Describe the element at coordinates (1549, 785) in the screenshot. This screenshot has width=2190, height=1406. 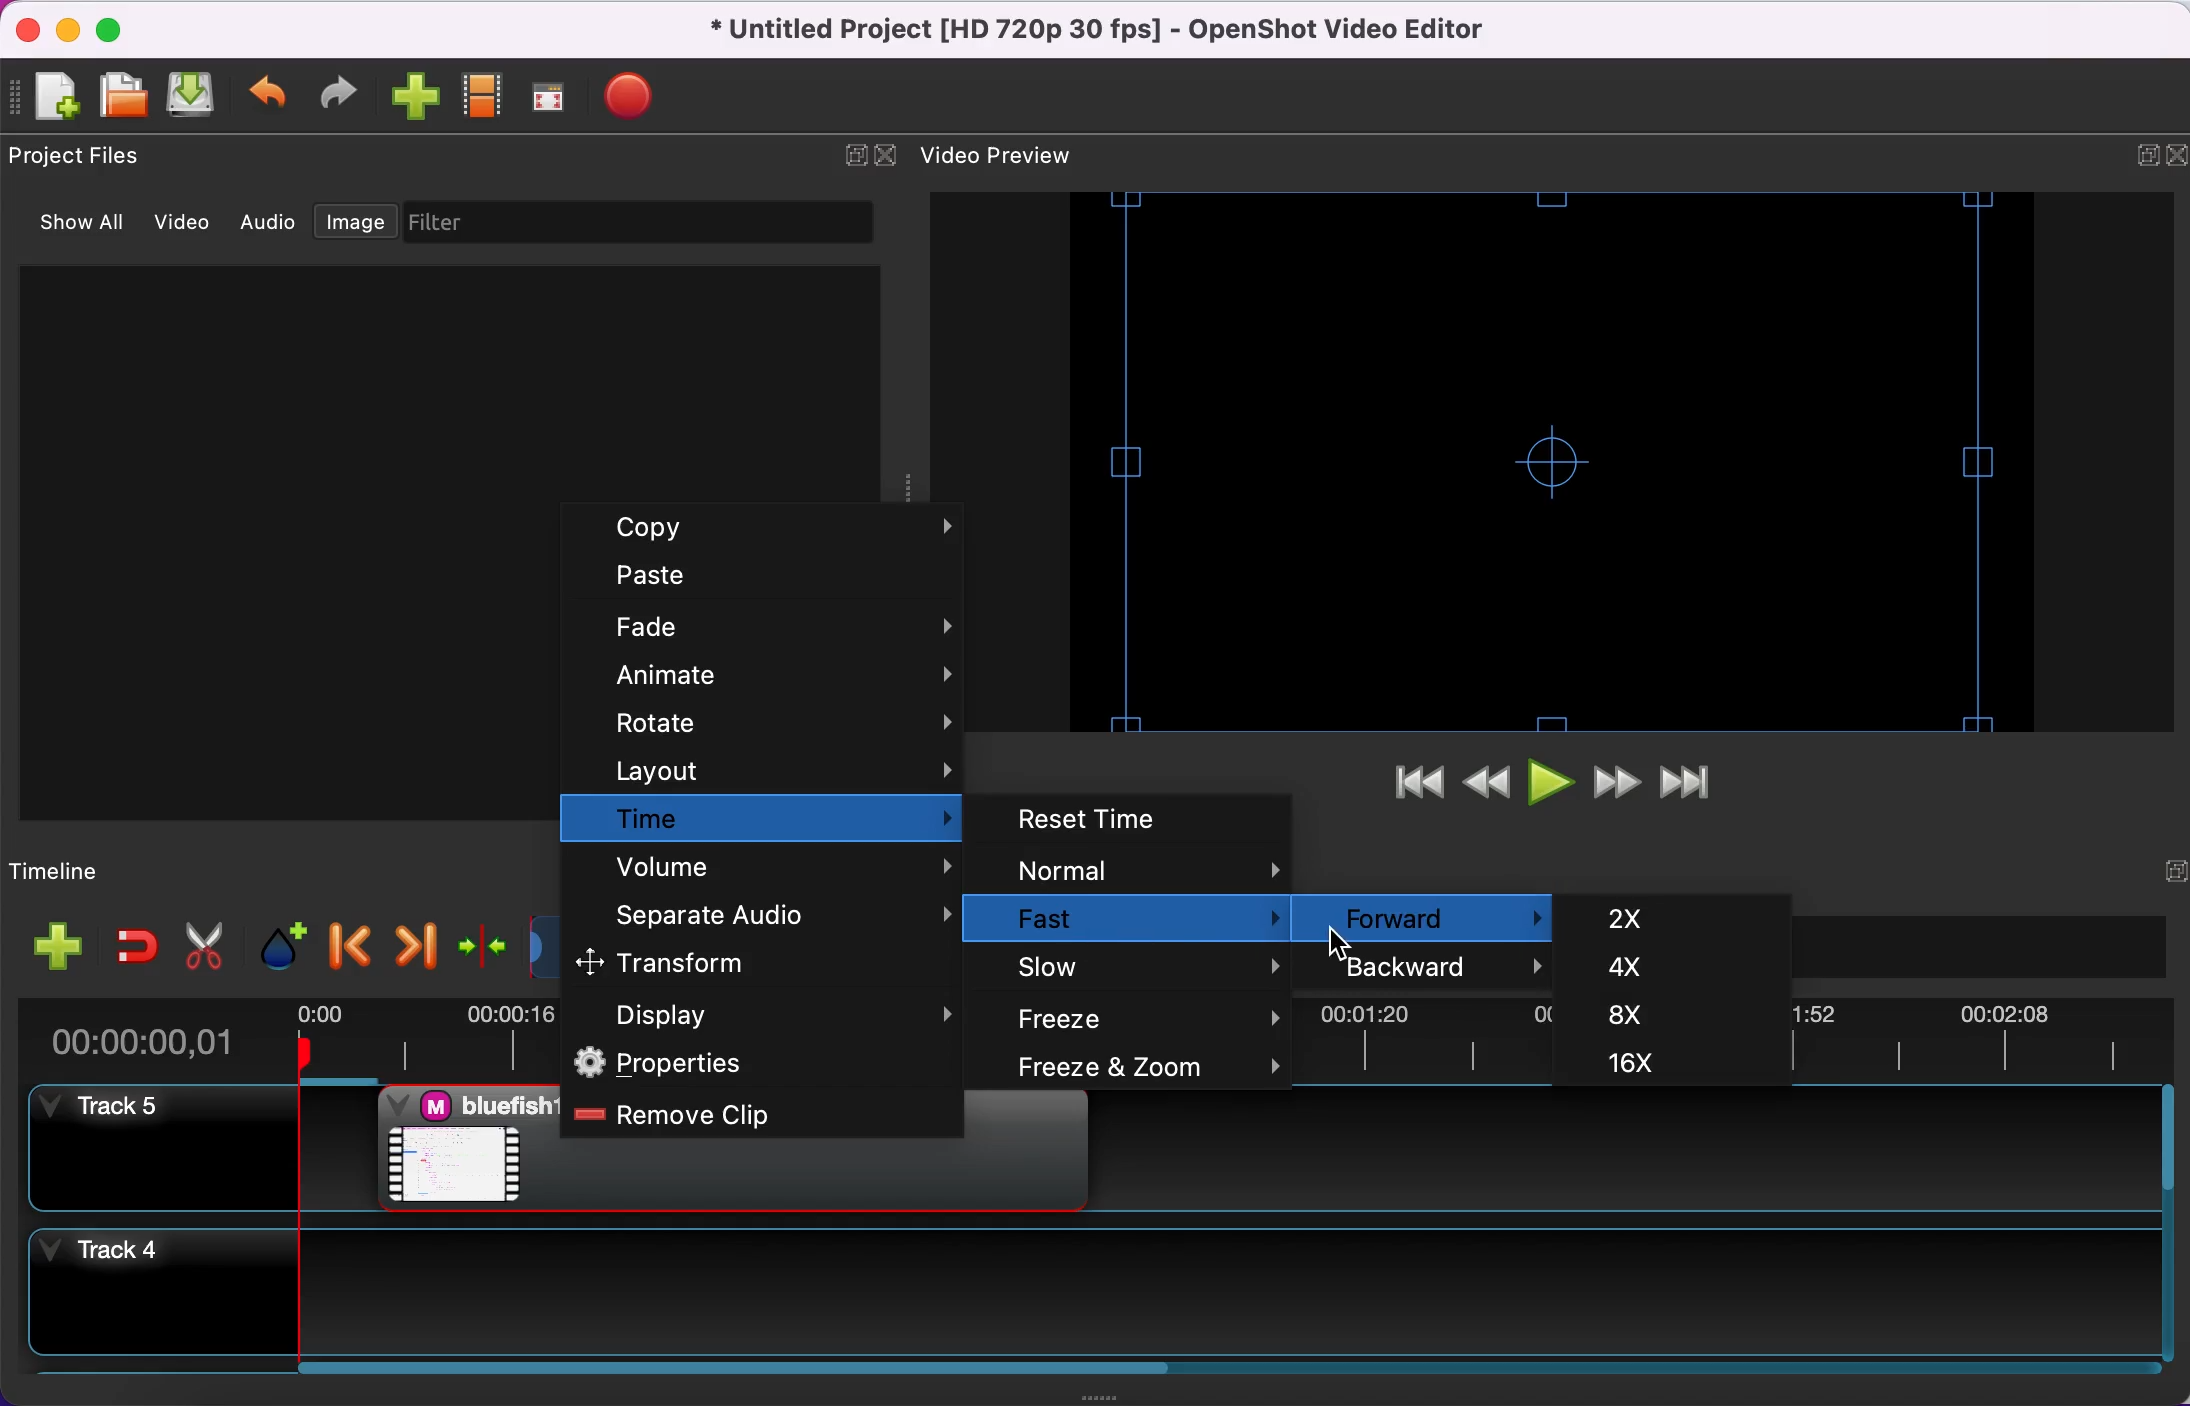
I see `play` at that location.